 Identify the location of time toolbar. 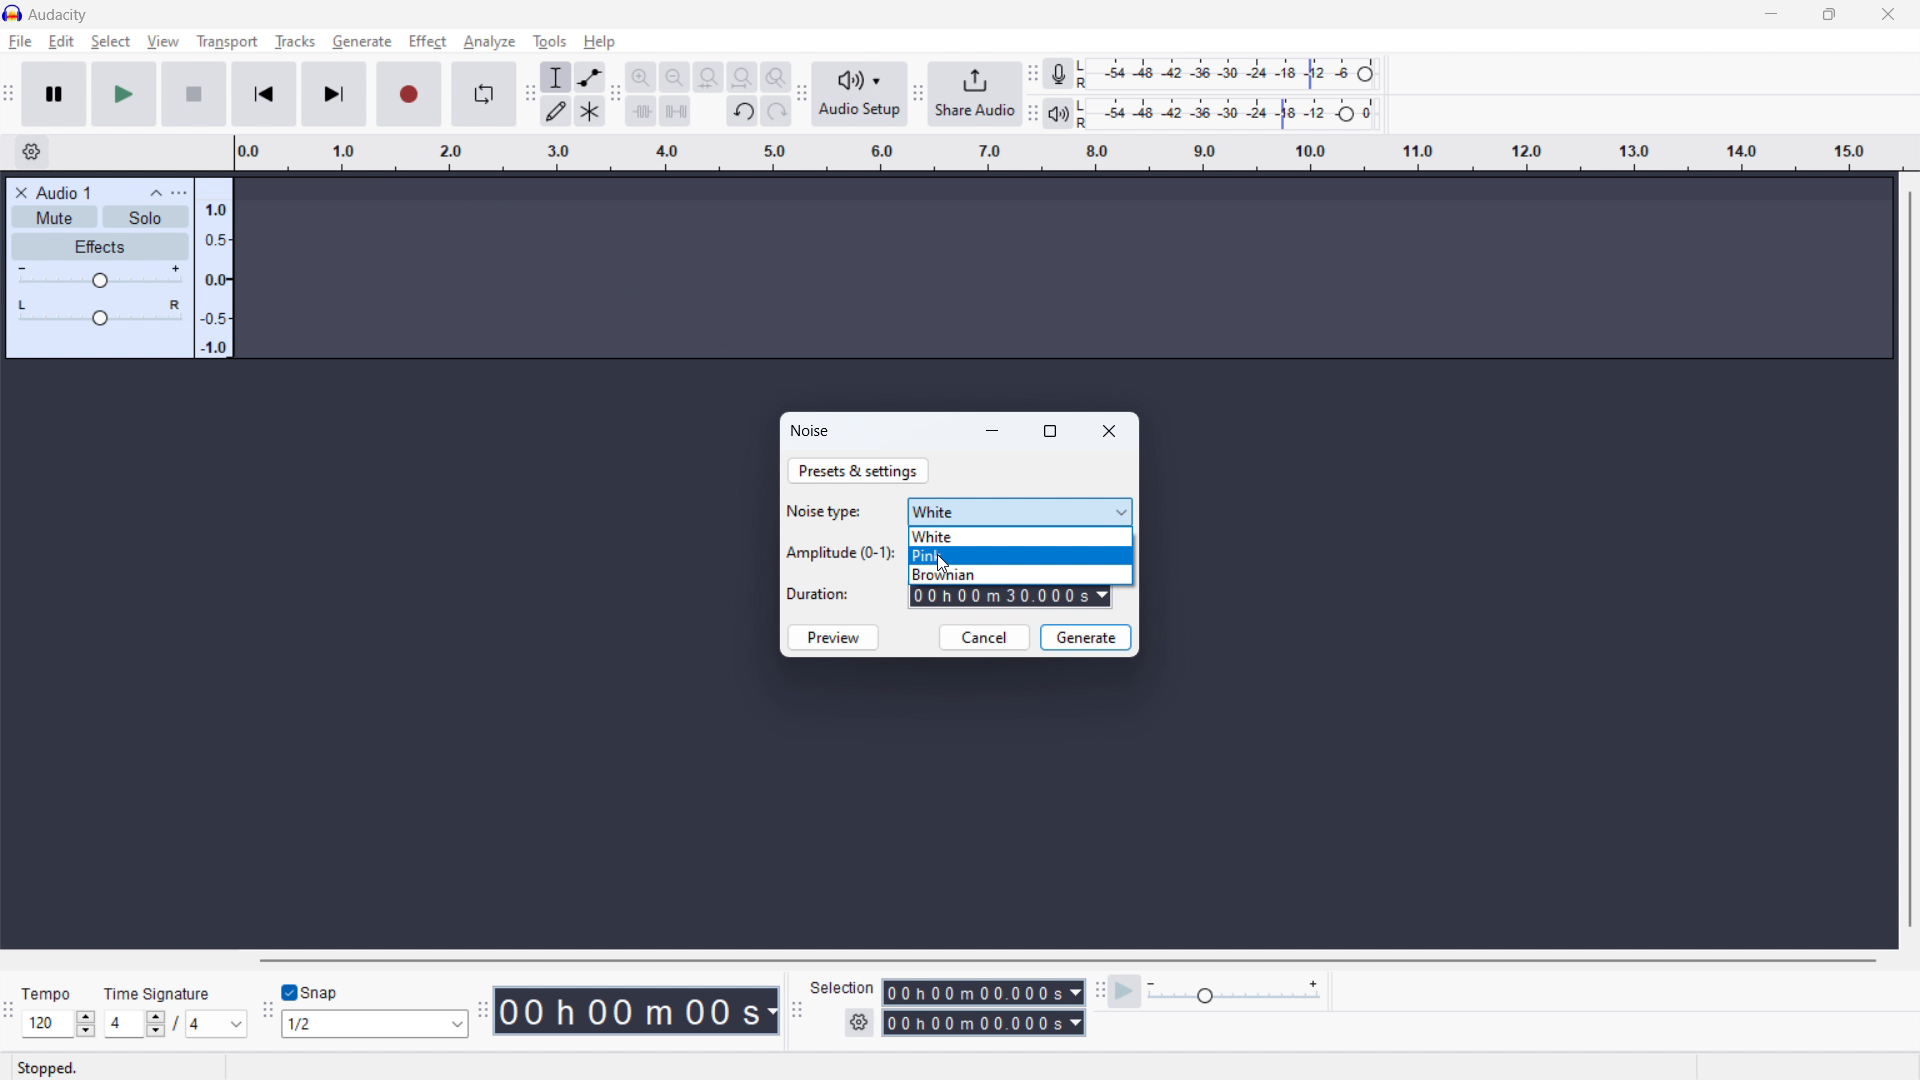
(485, 1009).